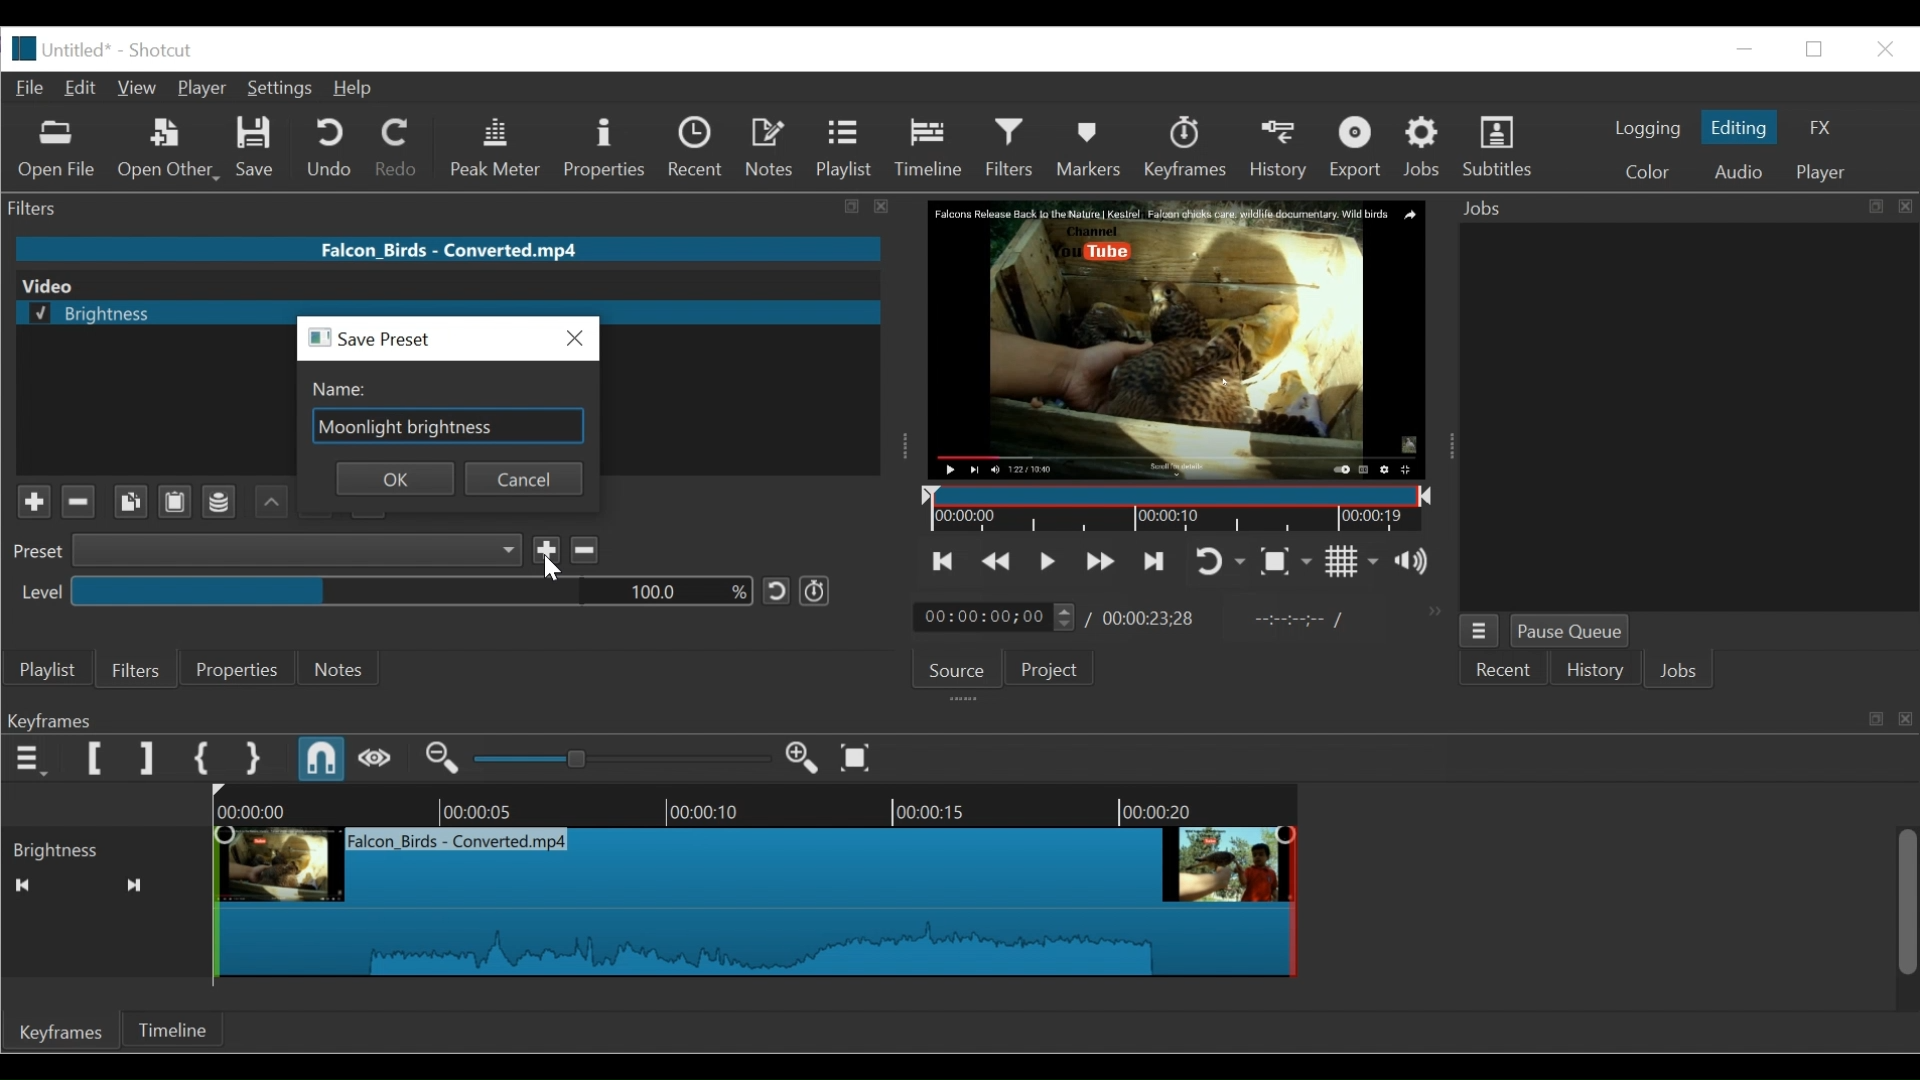  Describe the element at coordinates (1742, 171) in the screenshot. I see `Audio` at that location.